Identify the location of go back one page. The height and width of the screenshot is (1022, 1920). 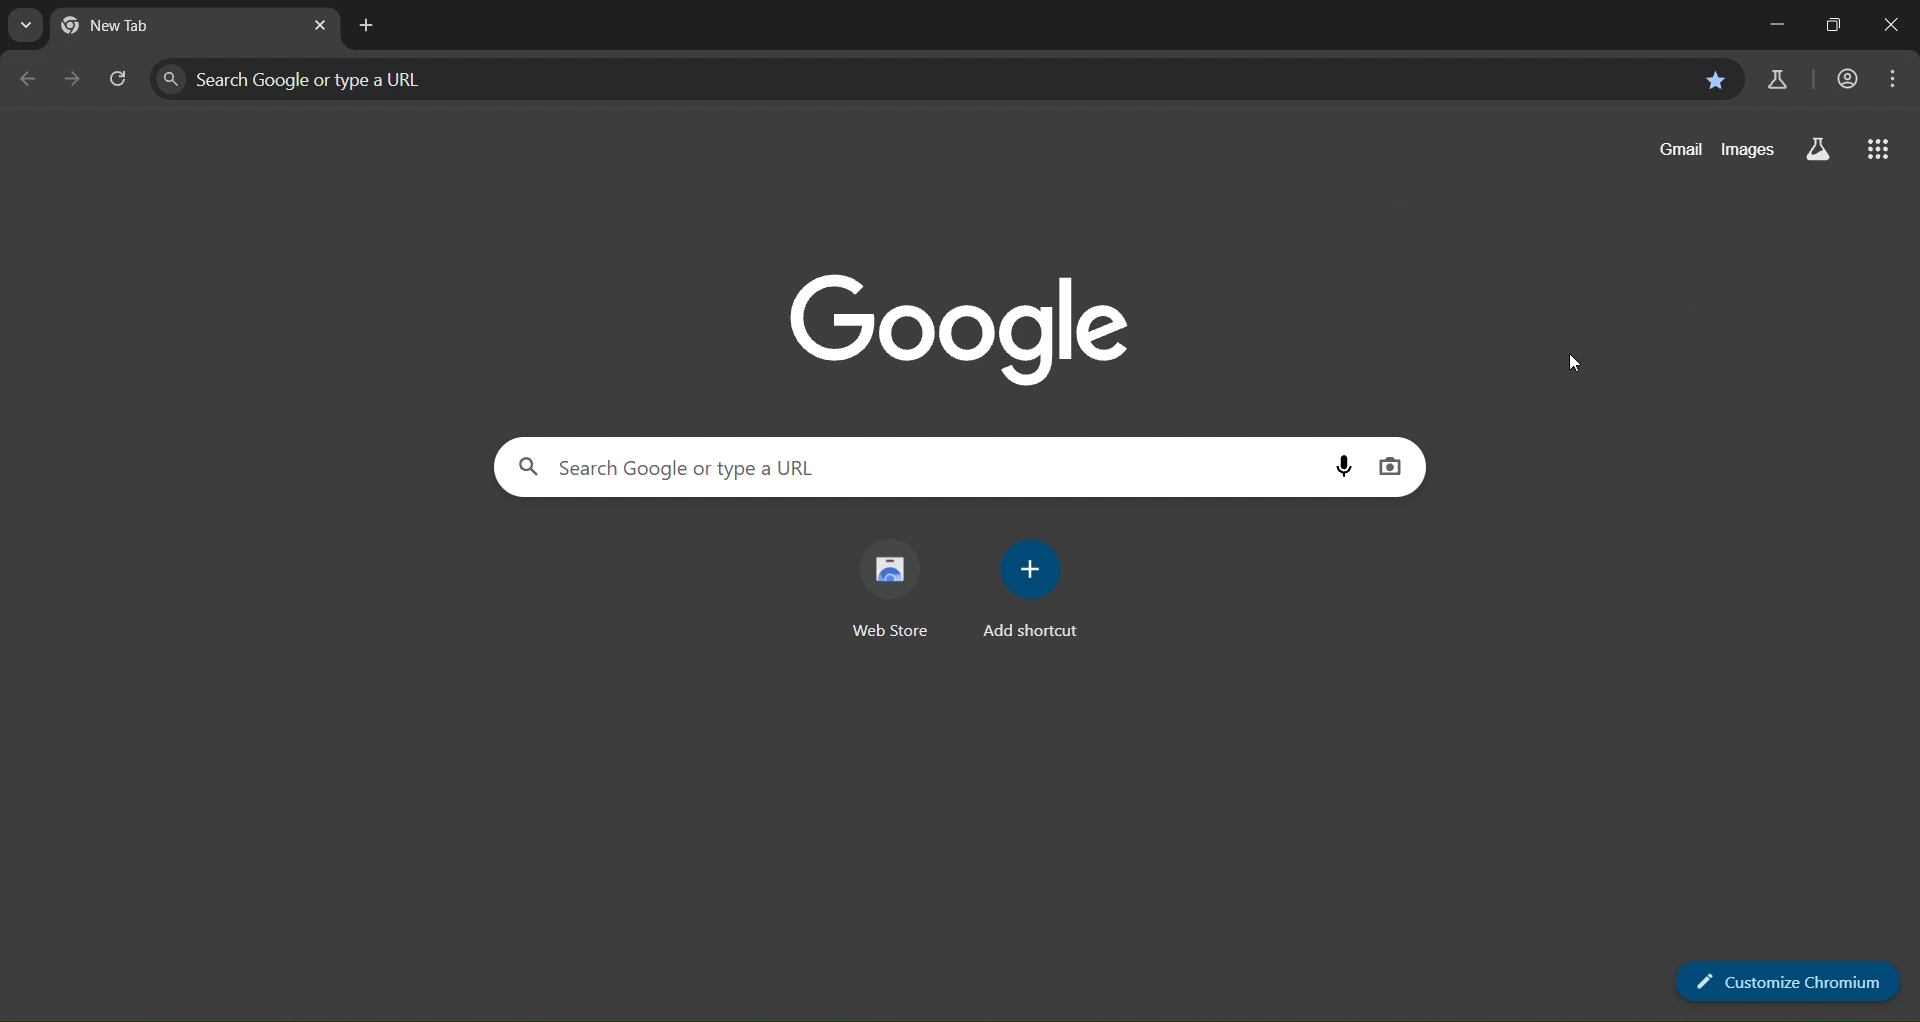
(29, 80).